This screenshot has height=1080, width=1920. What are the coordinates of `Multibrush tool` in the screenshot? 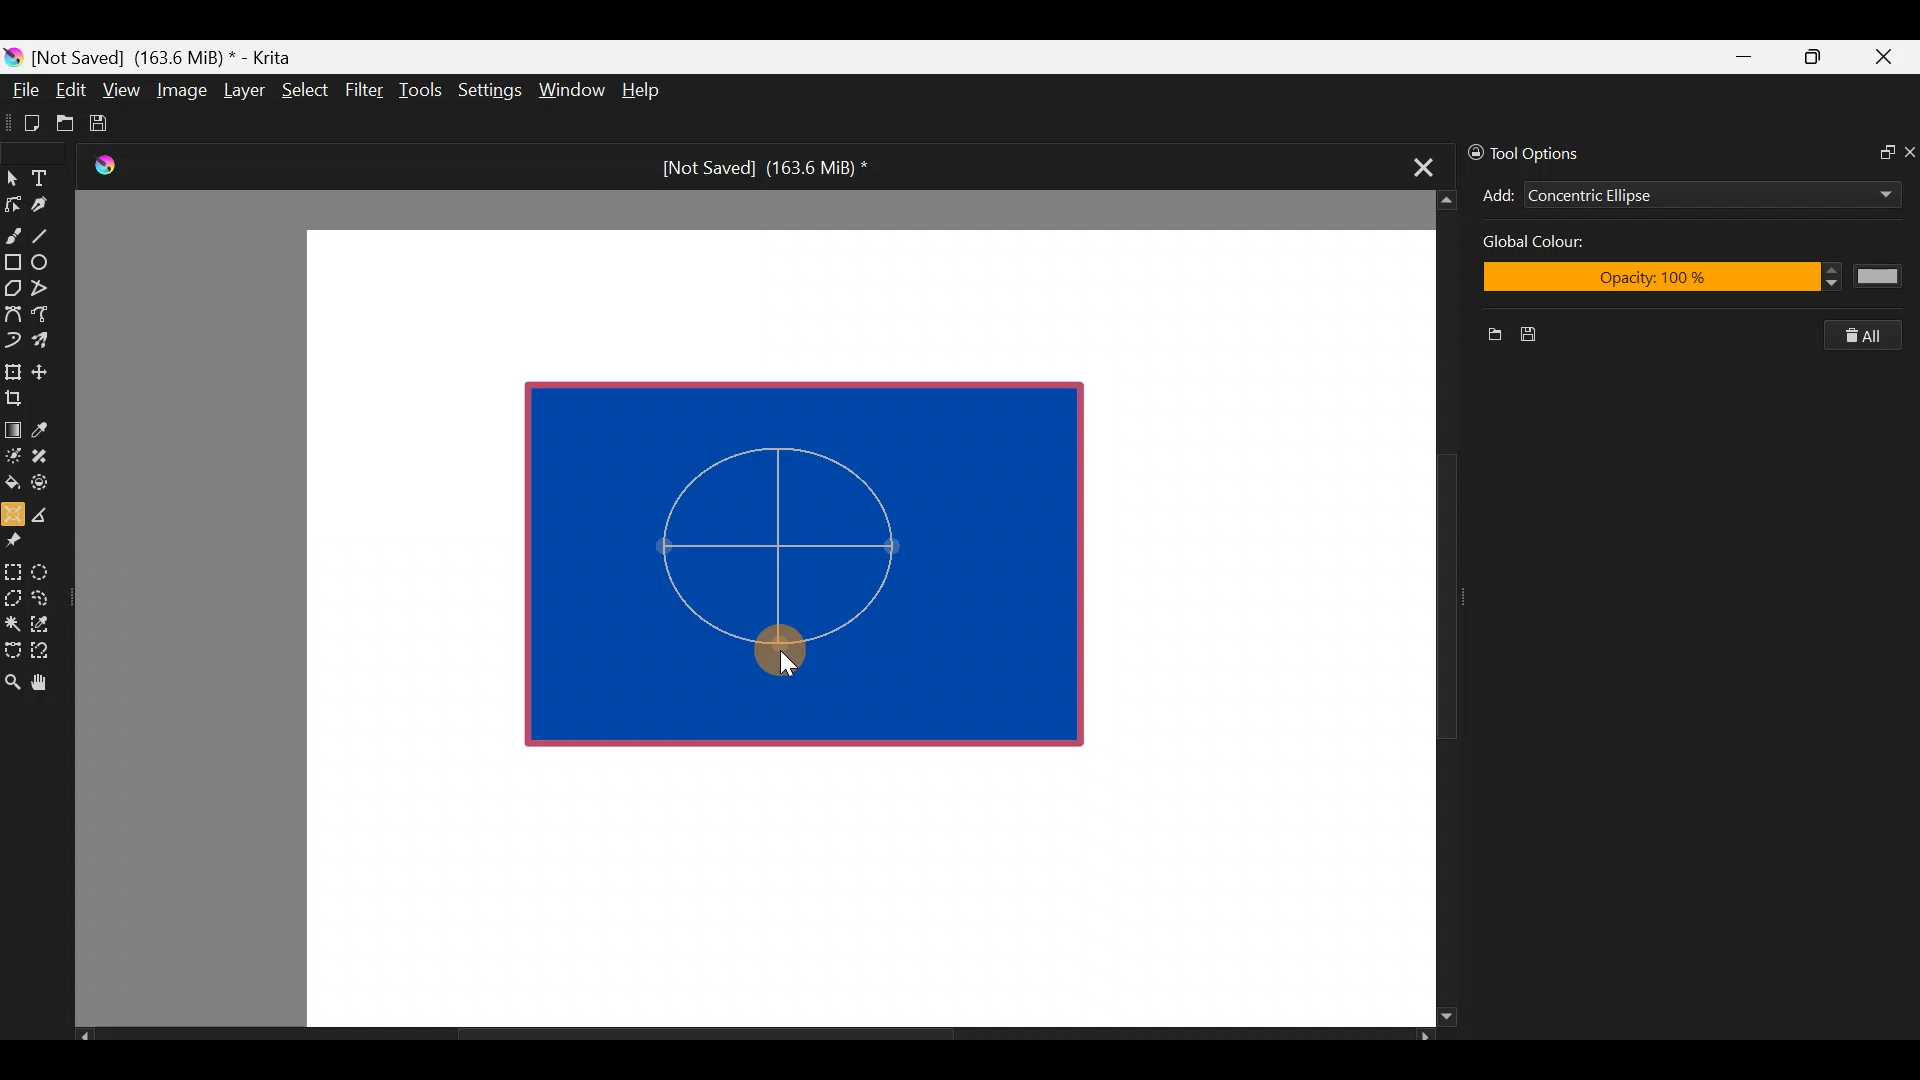 It's located at (48, 339).